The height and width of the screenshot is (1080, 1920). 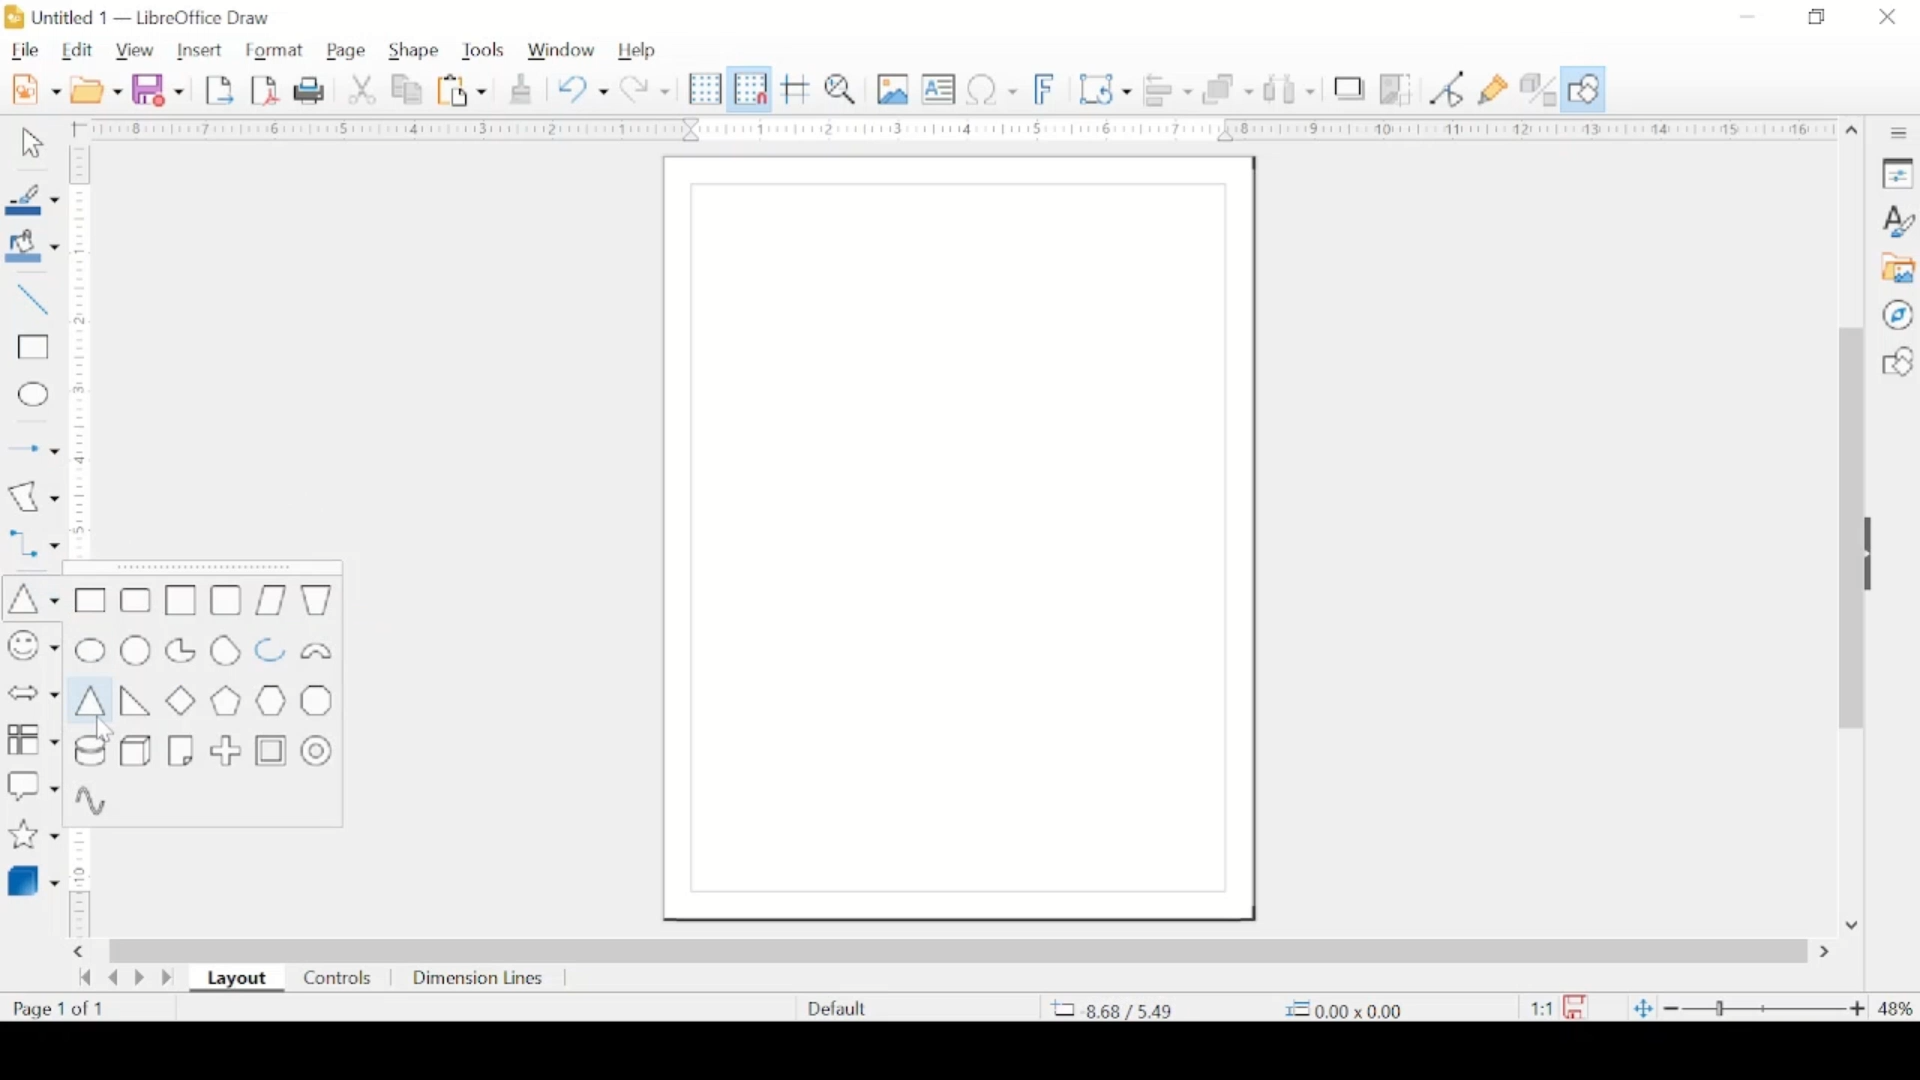 What do you see at coordinates (639, 51) in the screenshot?
I see `help` at bounding box center [639, 51].